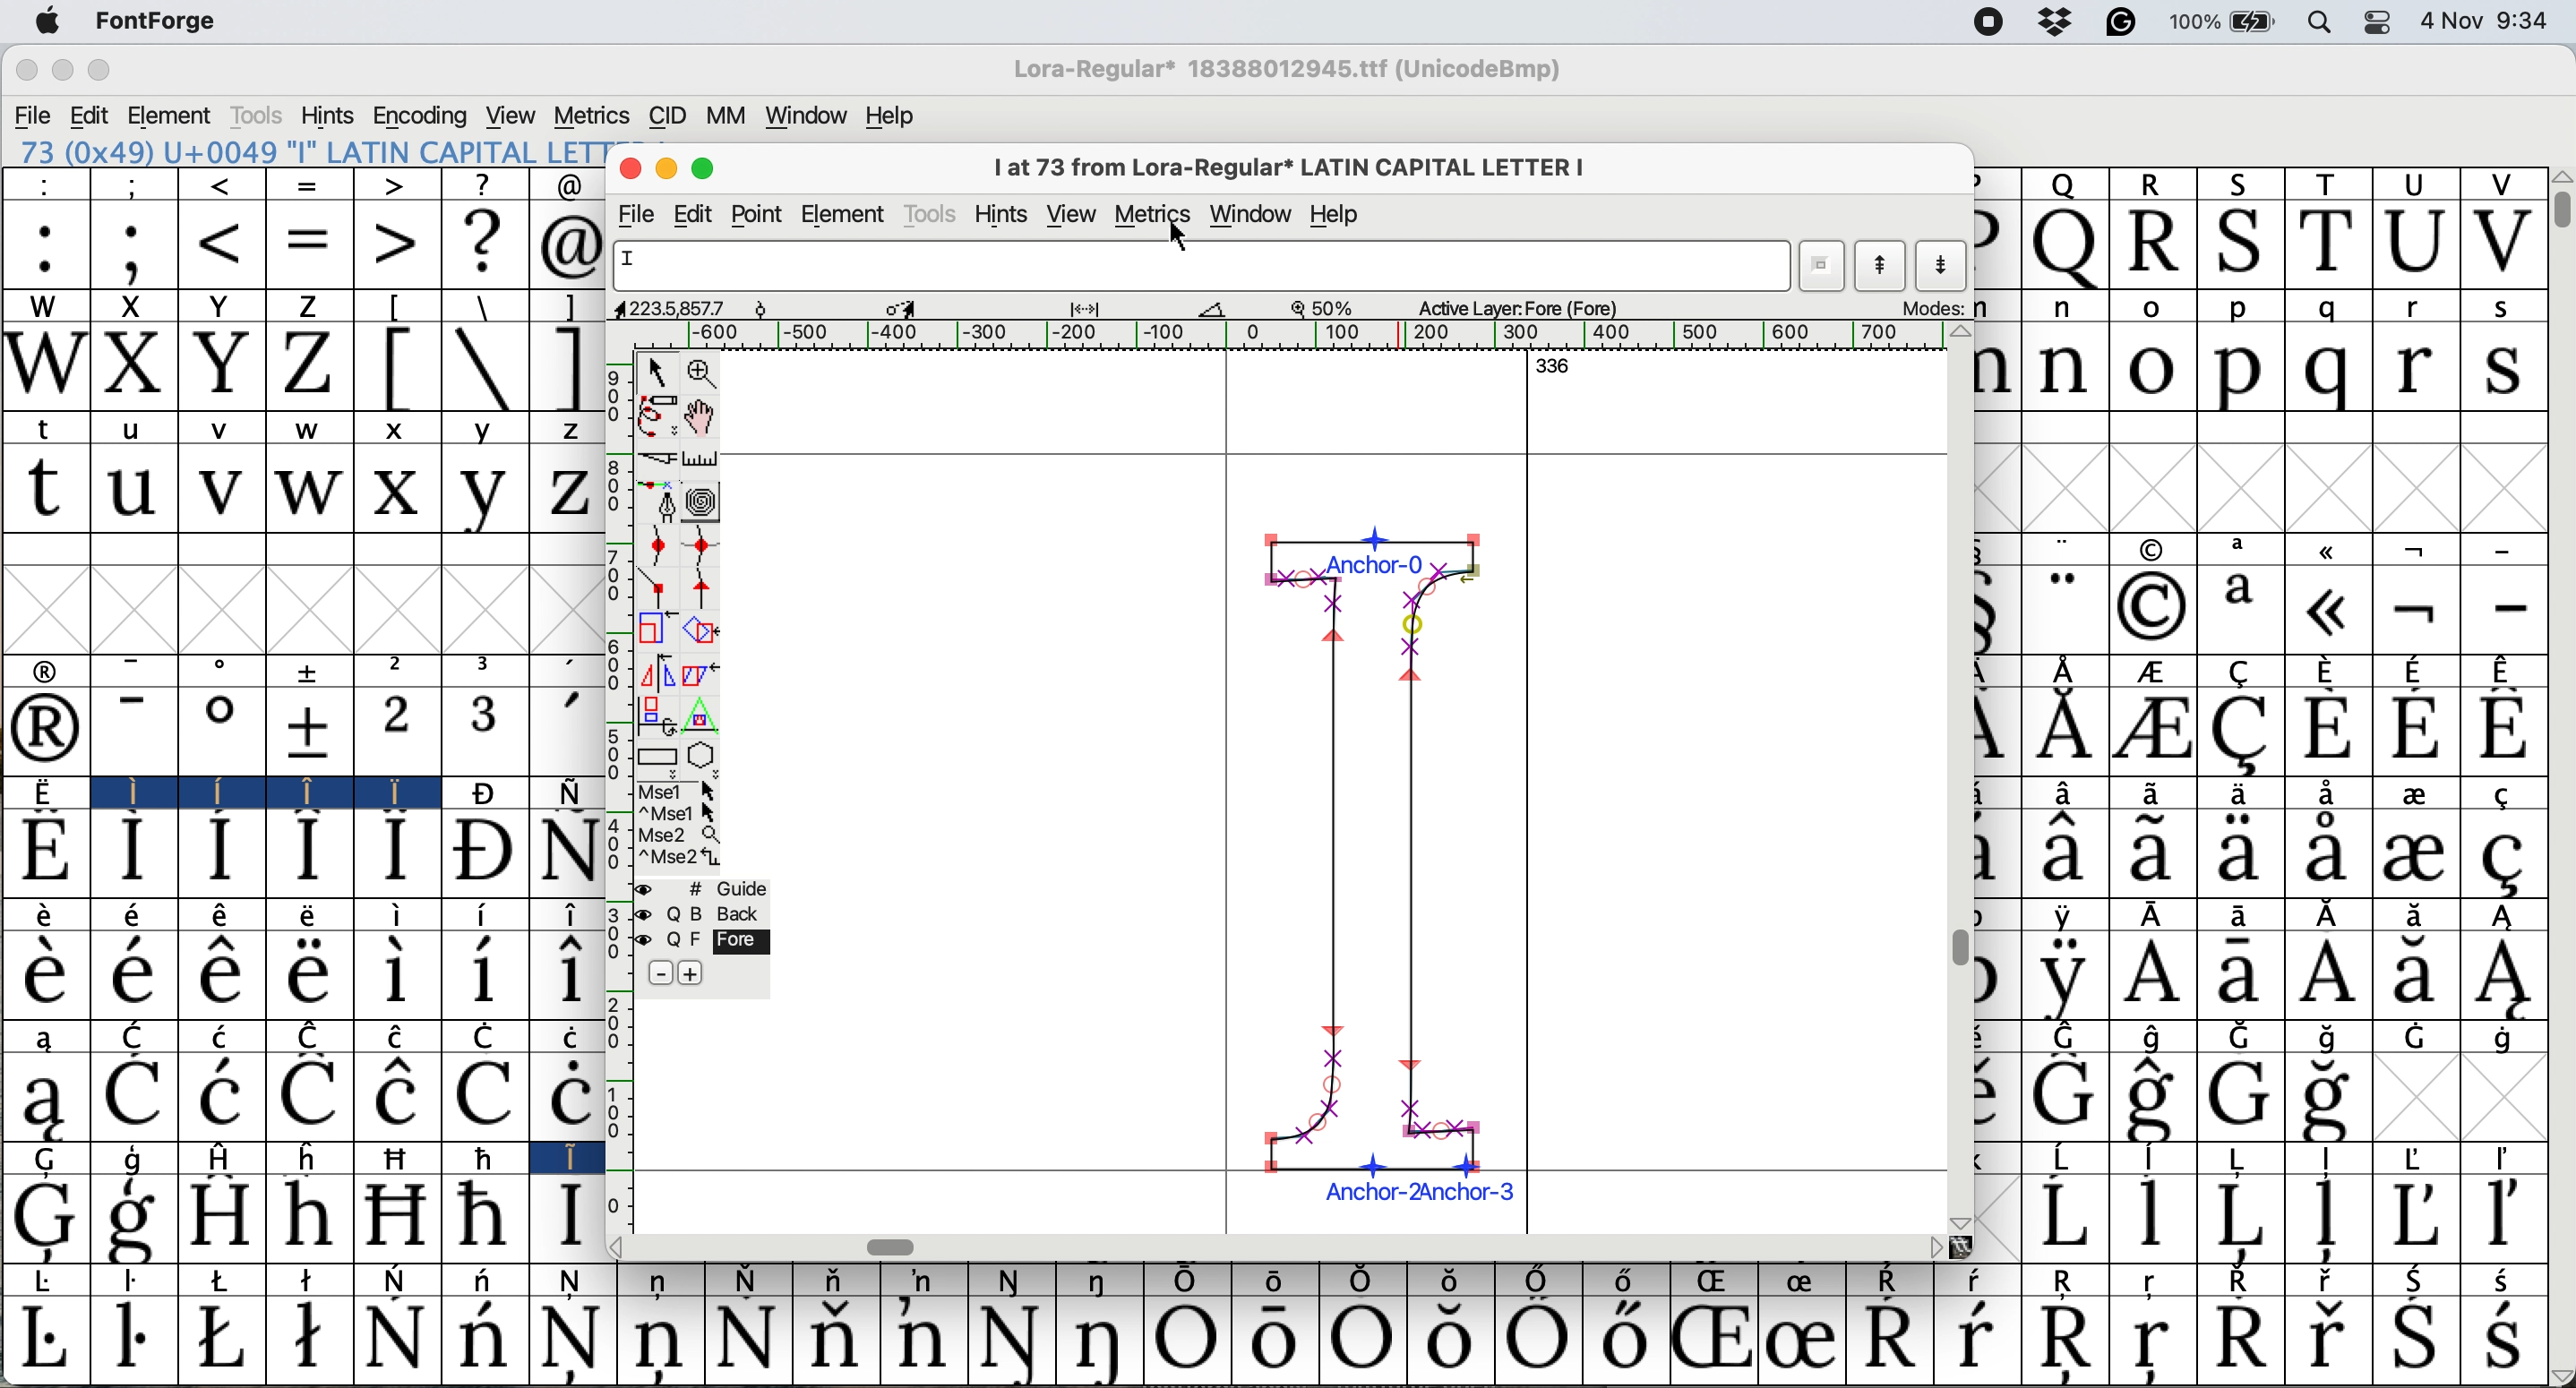 This screenshot has width=2576, height=1388. What do you see at coordinates (134, 249) in the screenshot?
I see `;` at bounding box center [134, 249].